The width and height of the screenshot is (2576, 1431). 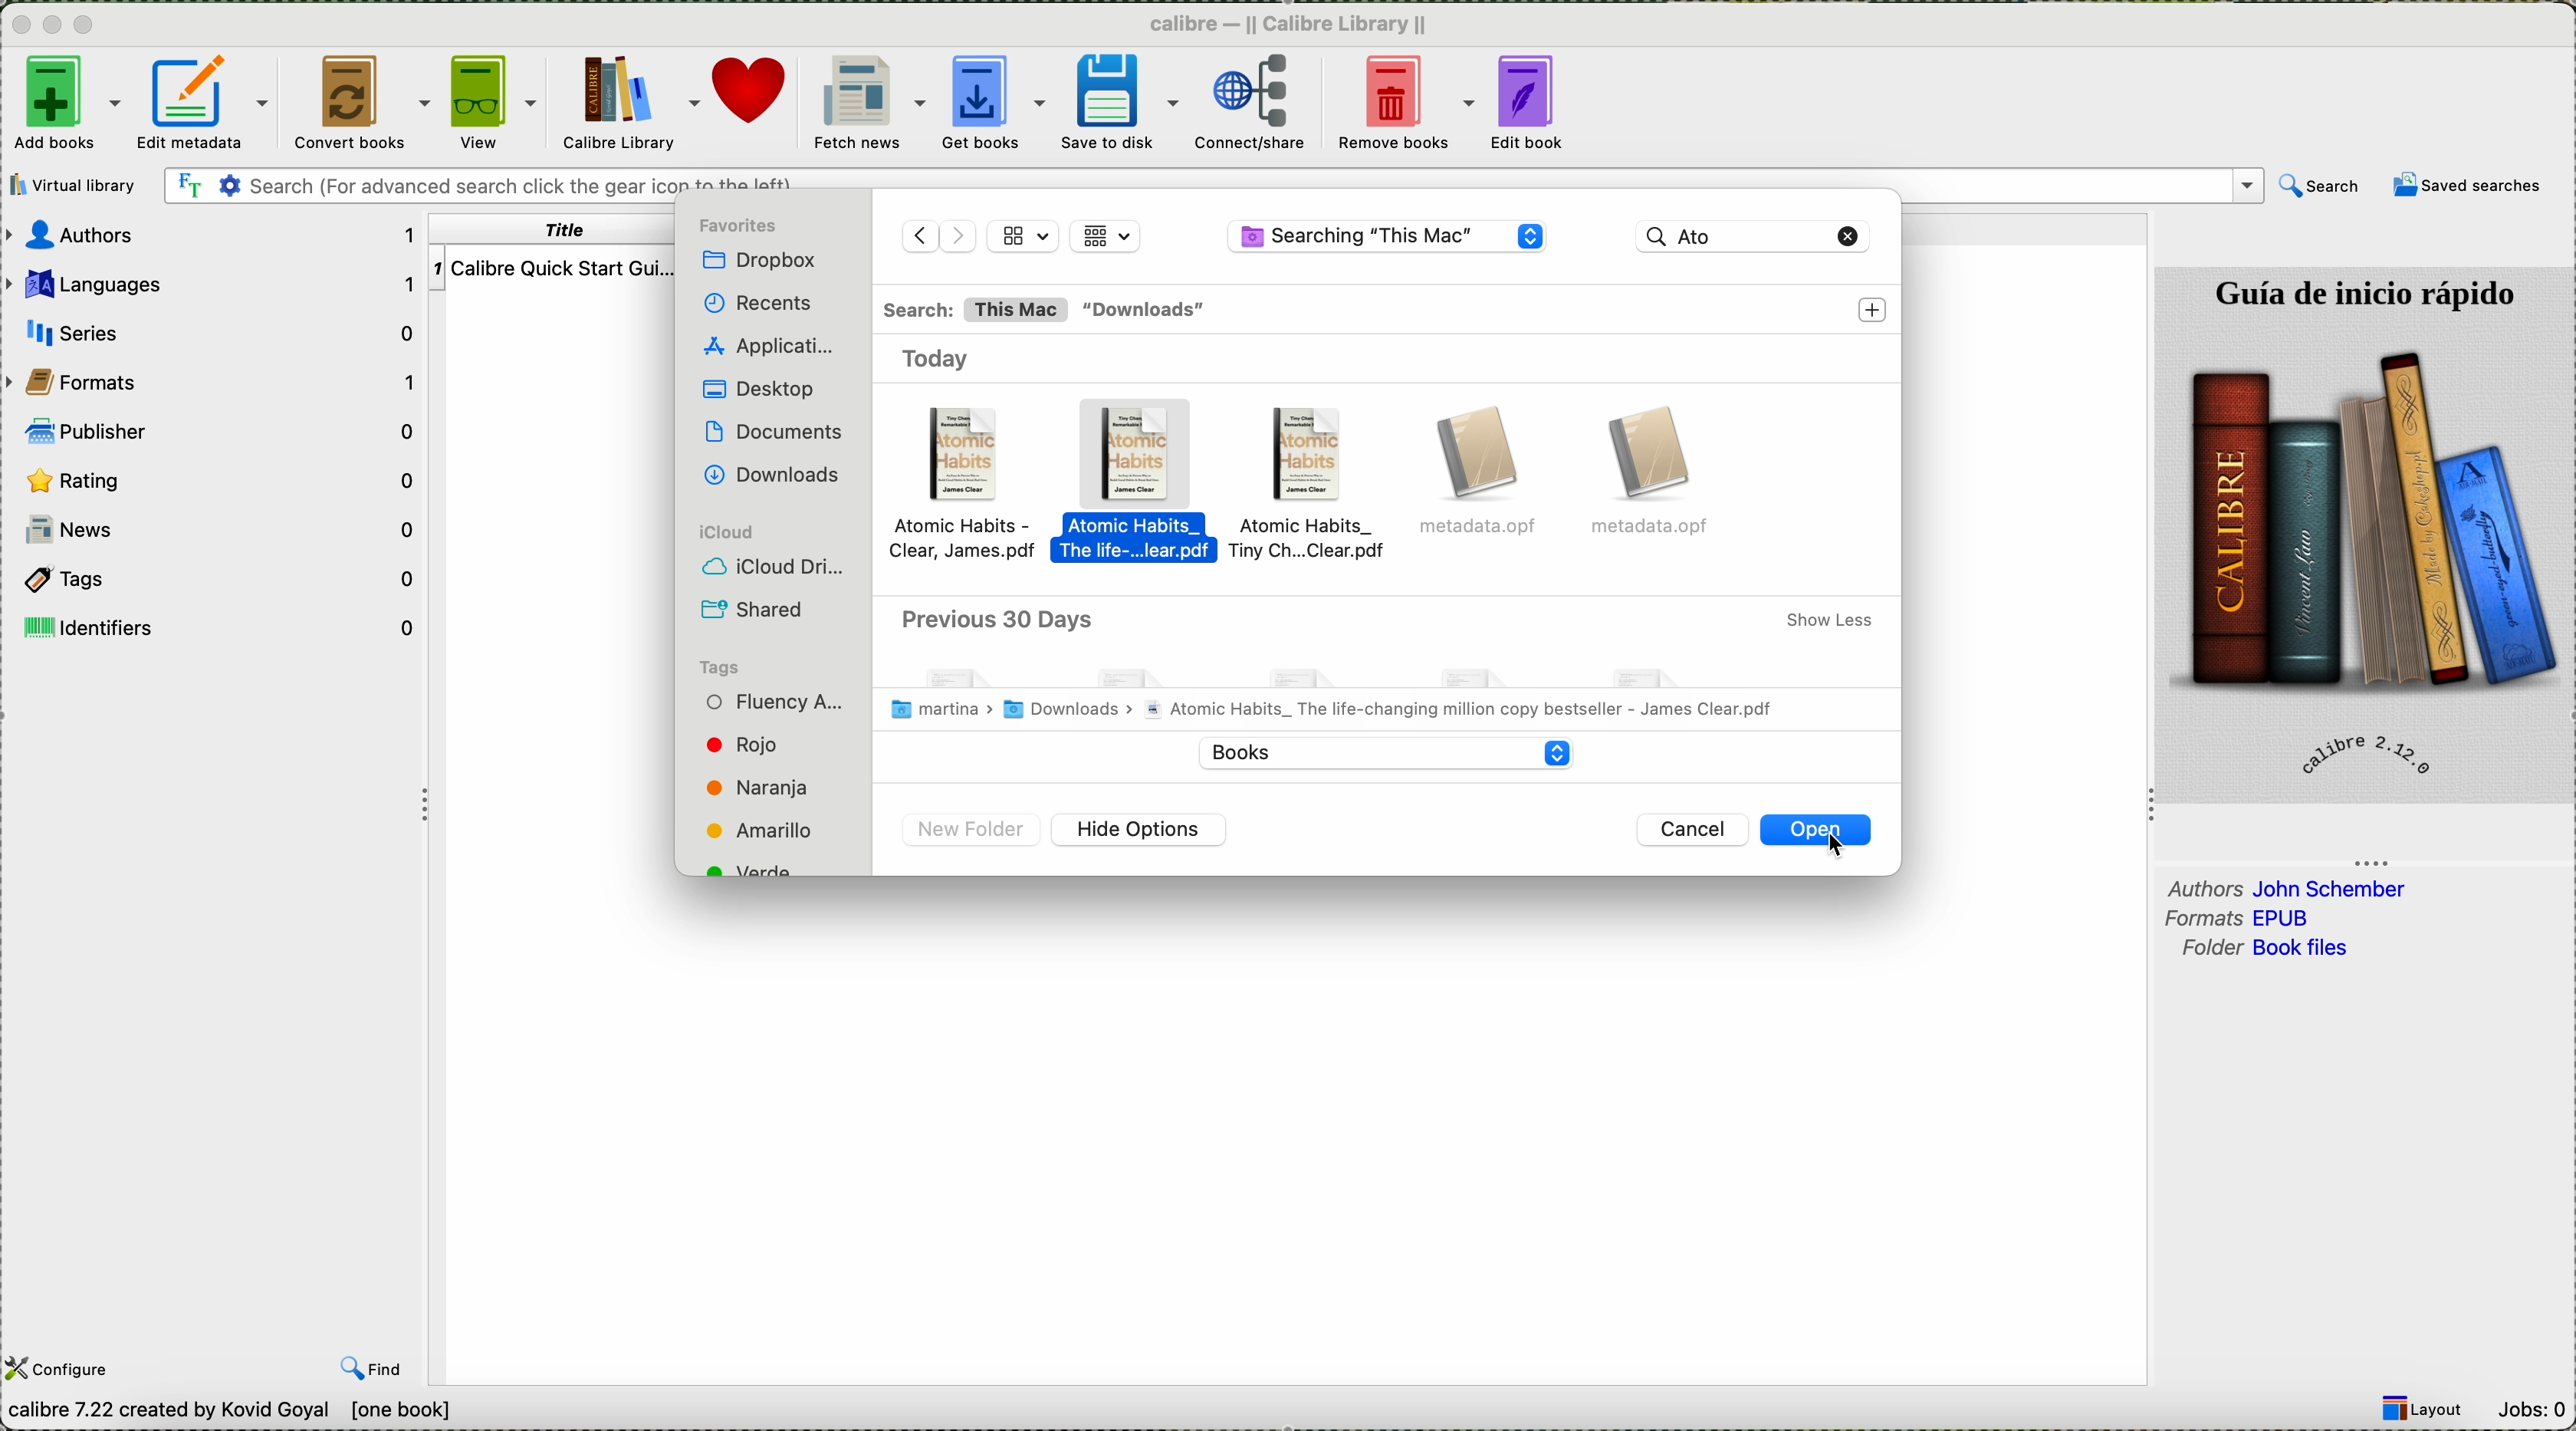 What do you see at coordinates (221, 580) in the screenshot?
I see `tags` at bounding box center [221, 580].